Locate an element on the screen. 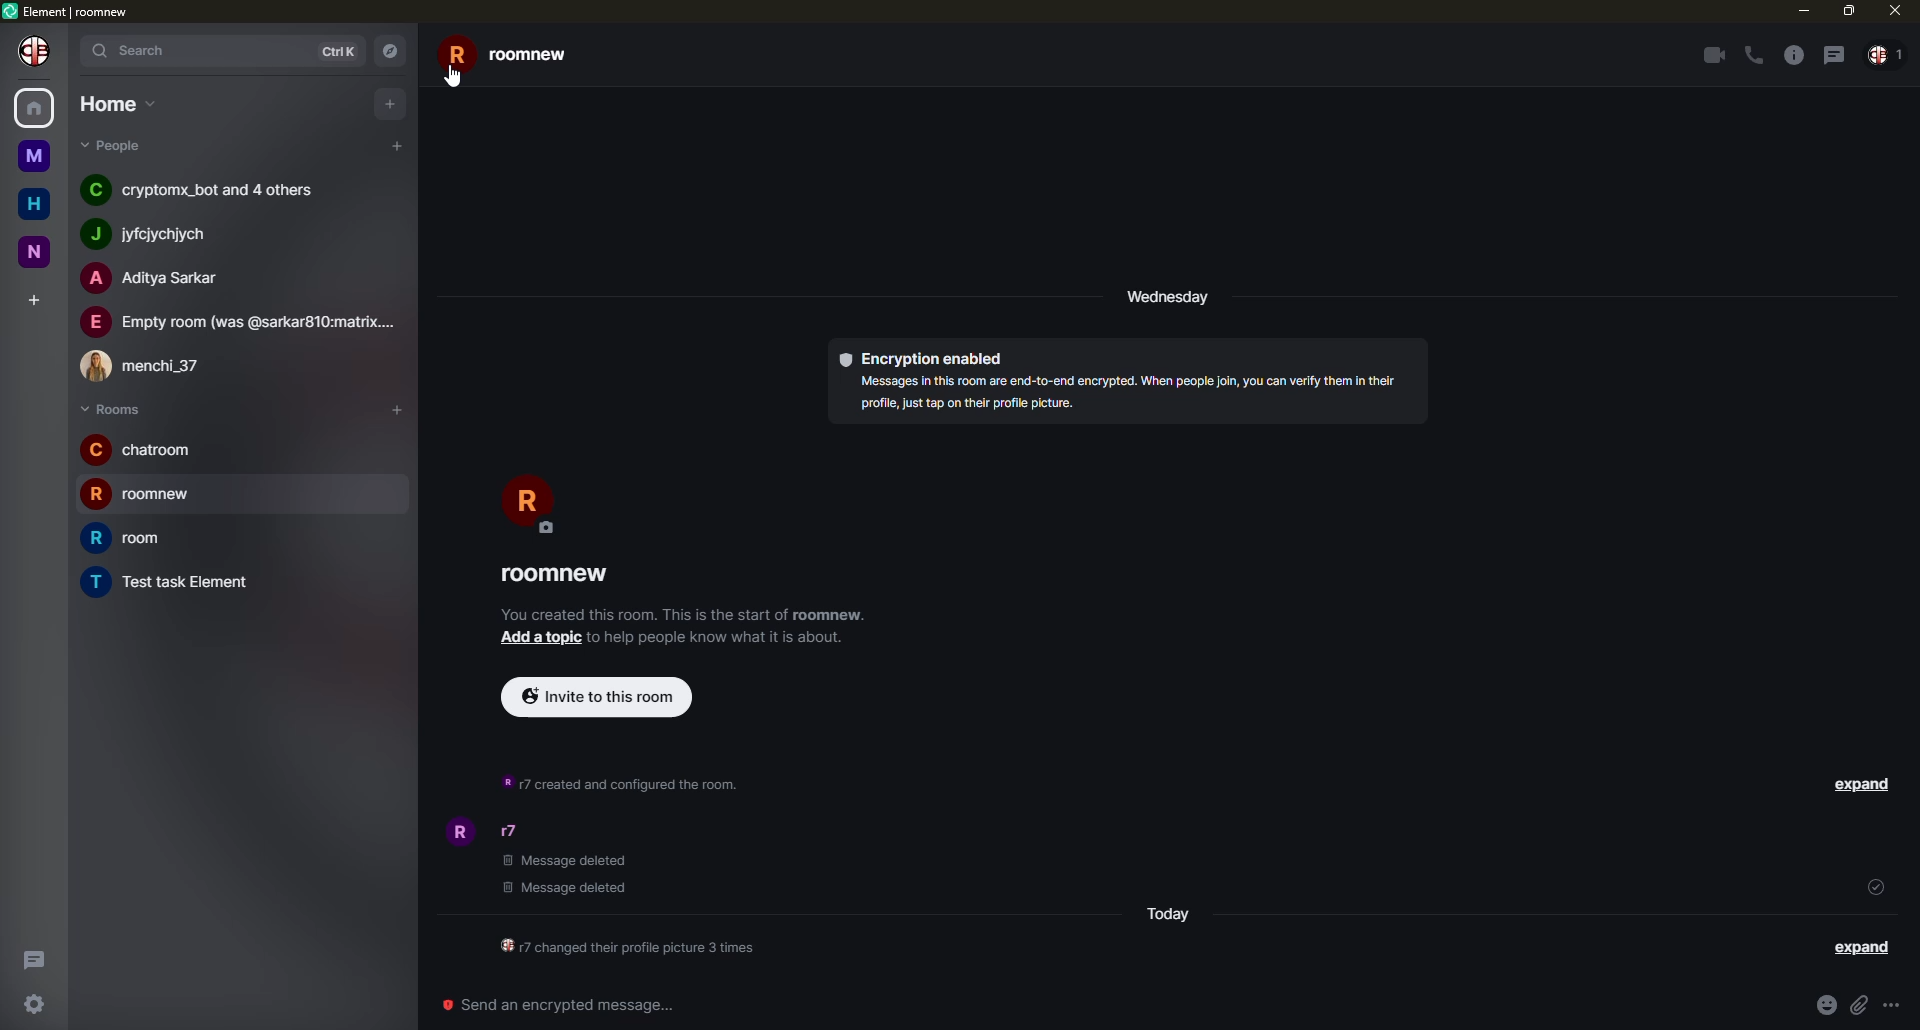 This screenshot has height=1030, width=1920. home is located at coordinates (32, 110).